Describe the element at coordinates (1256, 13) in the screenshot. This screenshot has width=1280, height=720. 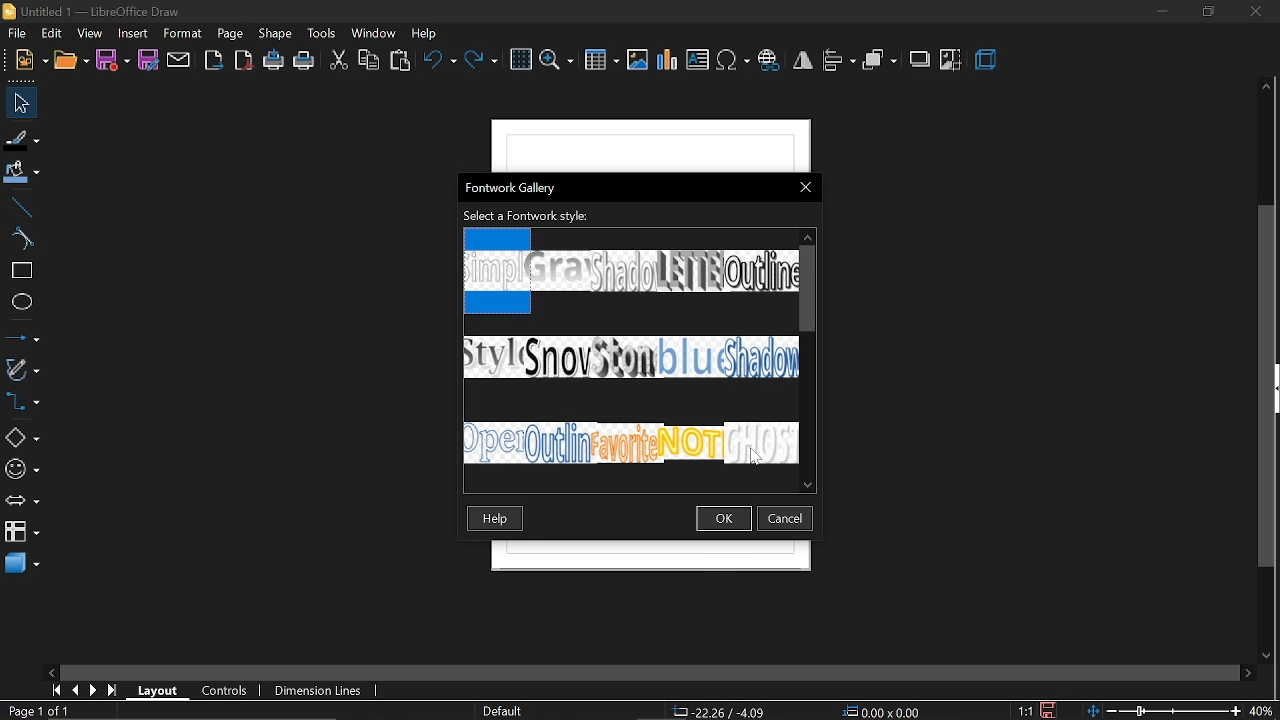
I see `close` at that location.